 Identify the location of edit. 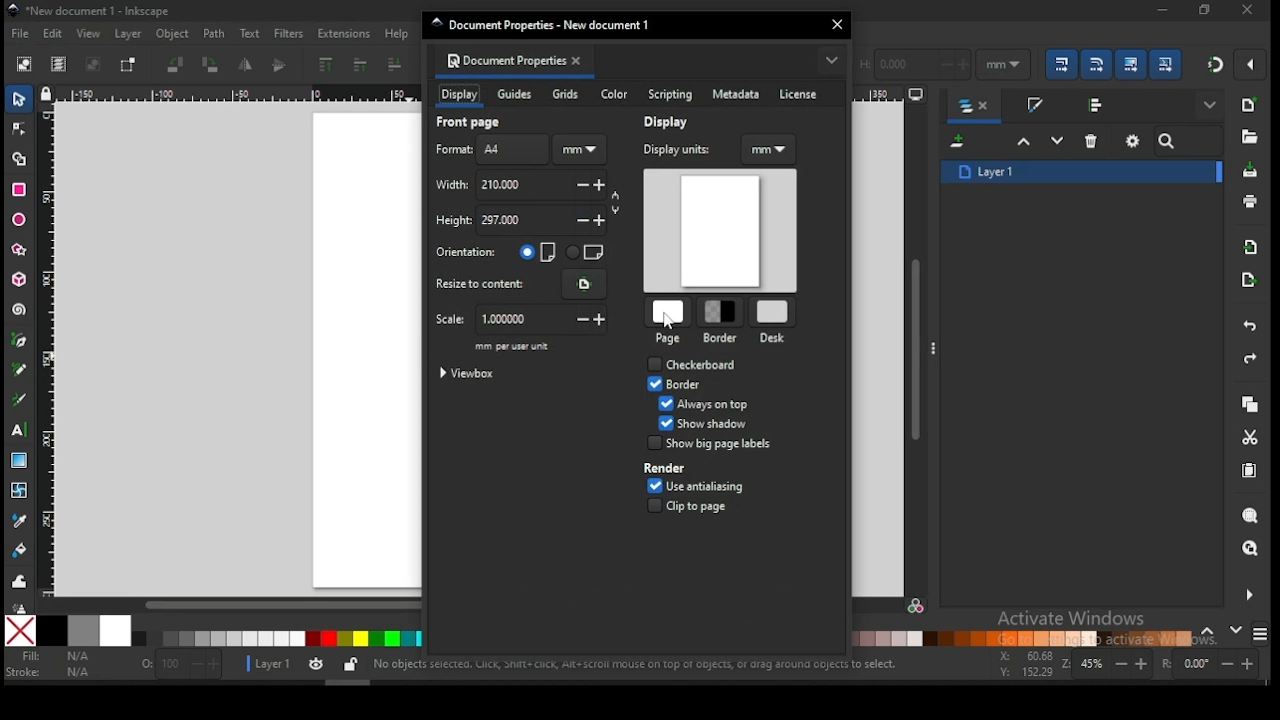
(56, 34).